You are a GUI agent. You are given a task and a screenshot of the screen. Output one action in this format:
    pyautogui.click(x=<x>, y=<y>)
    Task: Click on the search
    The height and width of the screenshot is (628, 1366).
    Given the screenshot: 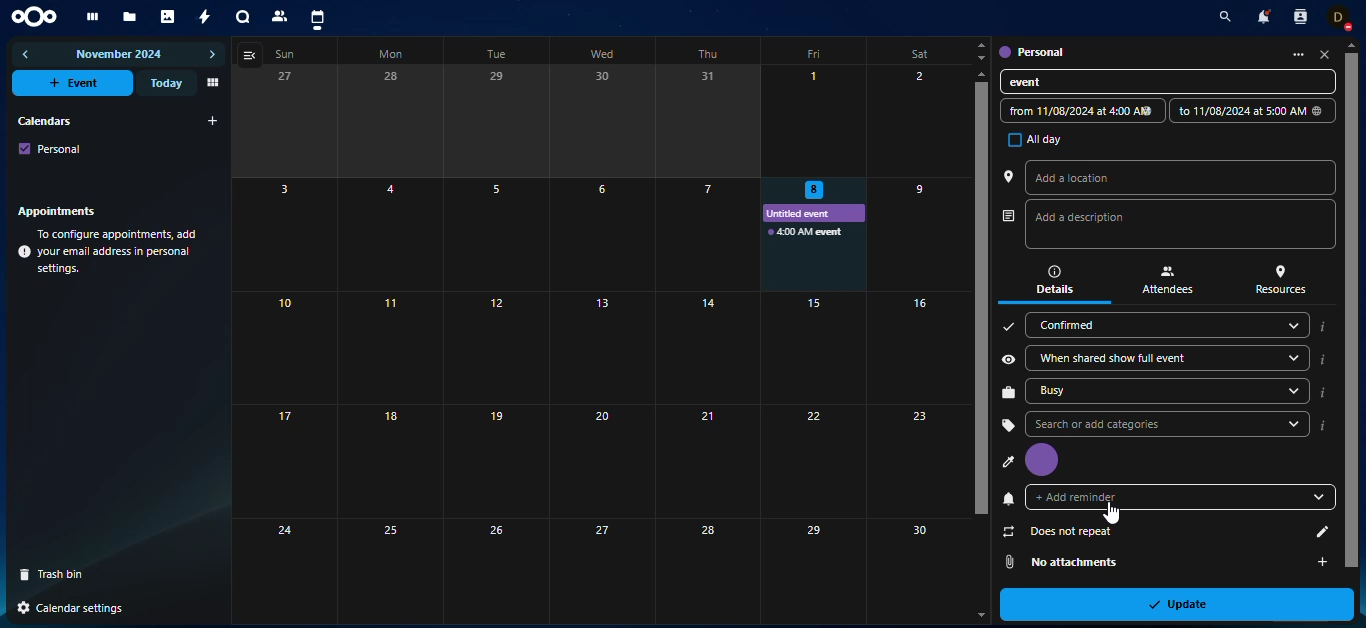 What is the action you would take?
    pyautogui.click(x=1145, y=425)
    